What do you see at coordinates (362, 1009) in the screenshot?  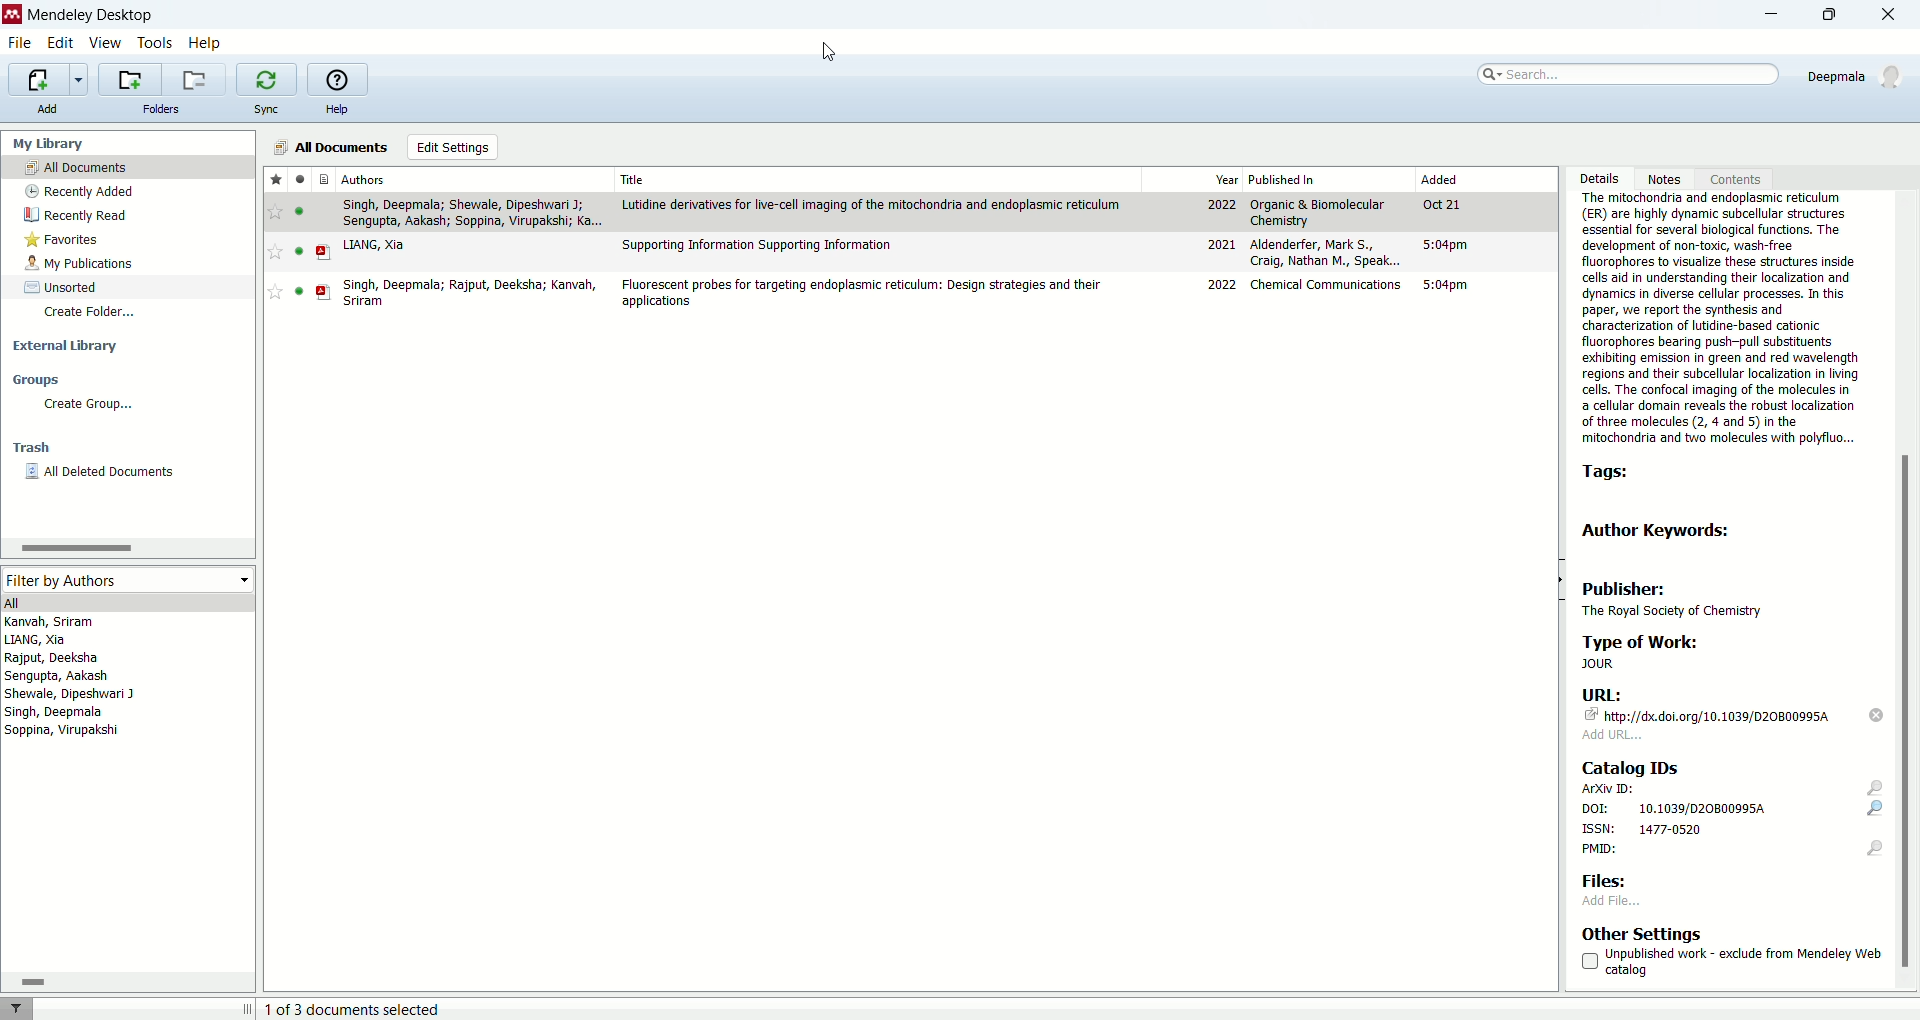 I see `1 of 3 document selected` at bounding box center [362, 1009].